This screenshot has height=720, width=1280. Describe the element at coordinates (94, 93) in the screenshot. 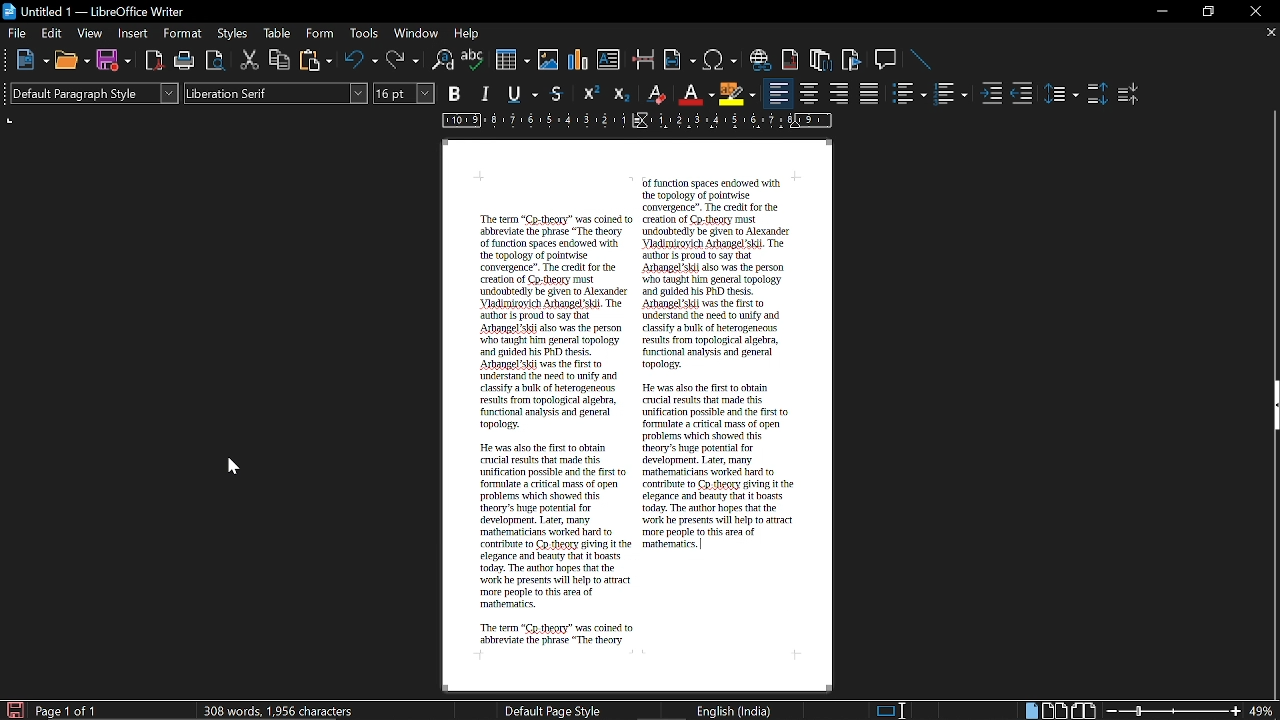

I see `Paragraph style` at that location.